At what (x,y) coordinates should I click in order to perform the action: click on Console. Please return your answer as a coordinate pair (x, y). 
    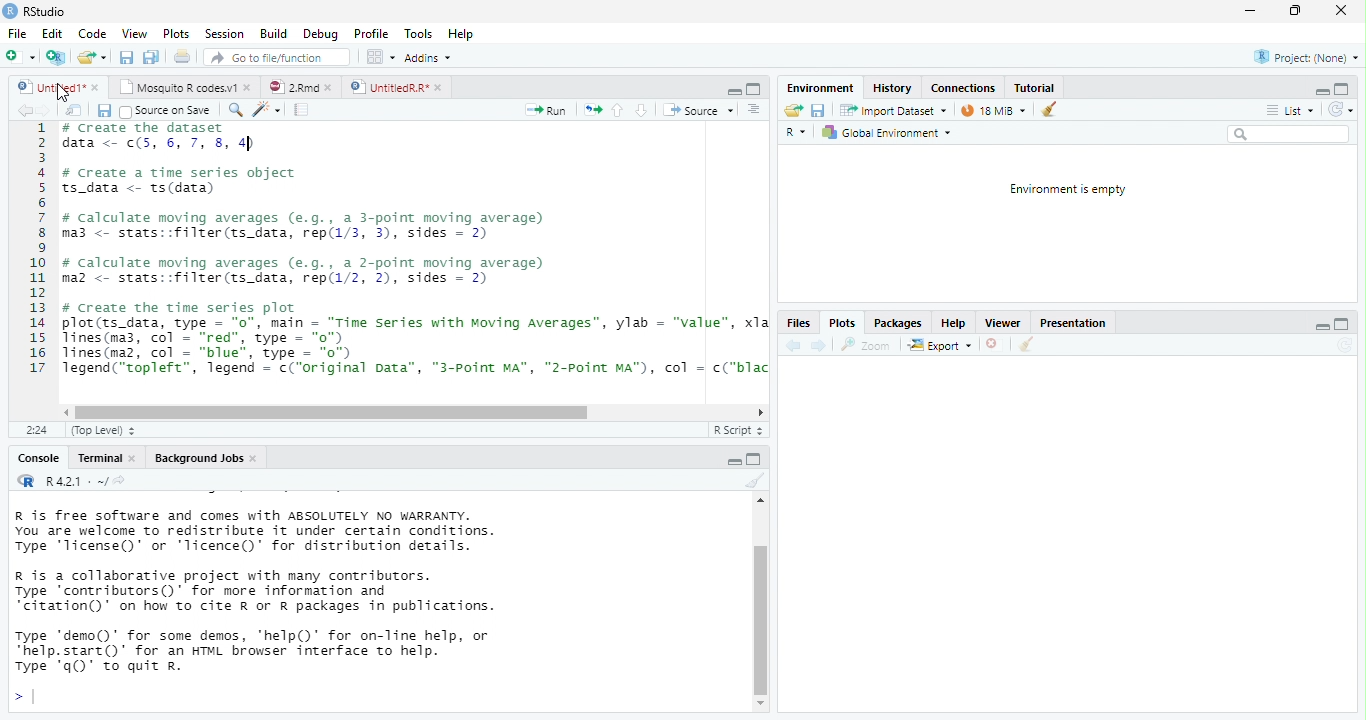
    Looking at the image, I should click on (37, 459).